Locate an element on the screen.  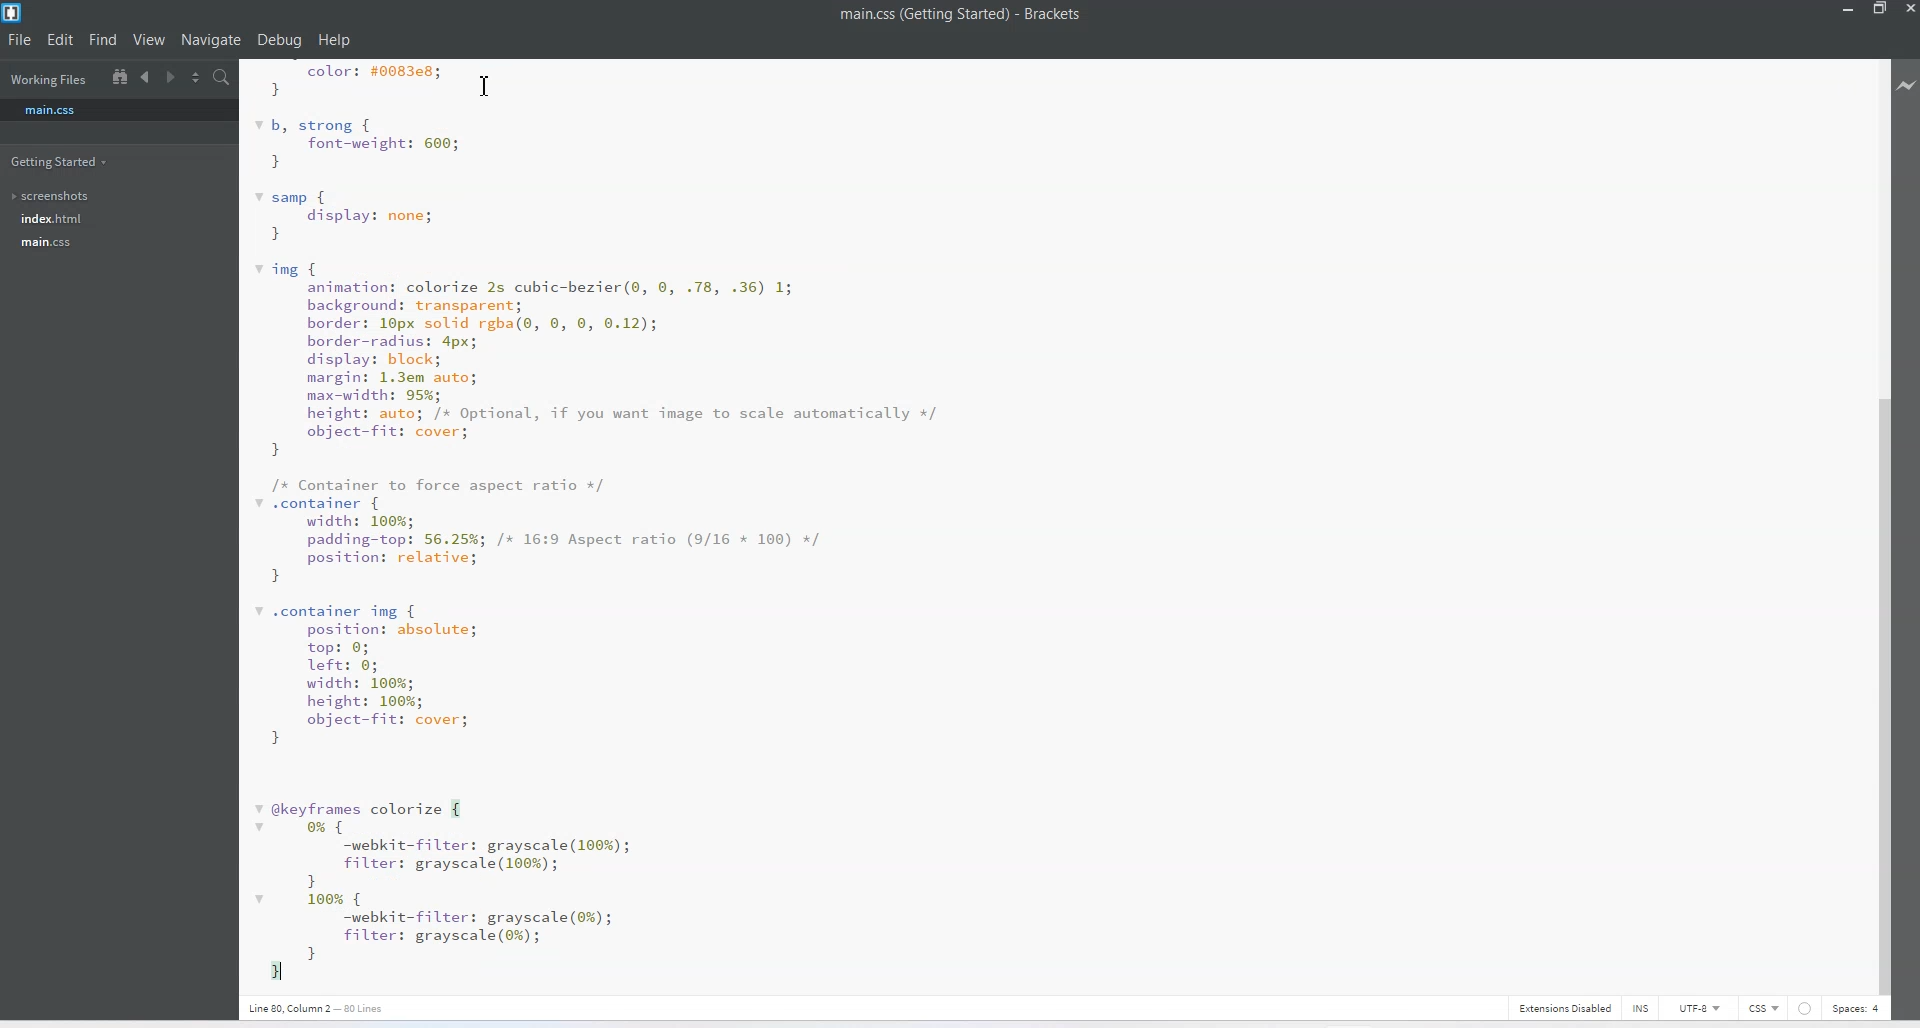
Vertical Scroll Bar is located at coordinates (1878, 522).